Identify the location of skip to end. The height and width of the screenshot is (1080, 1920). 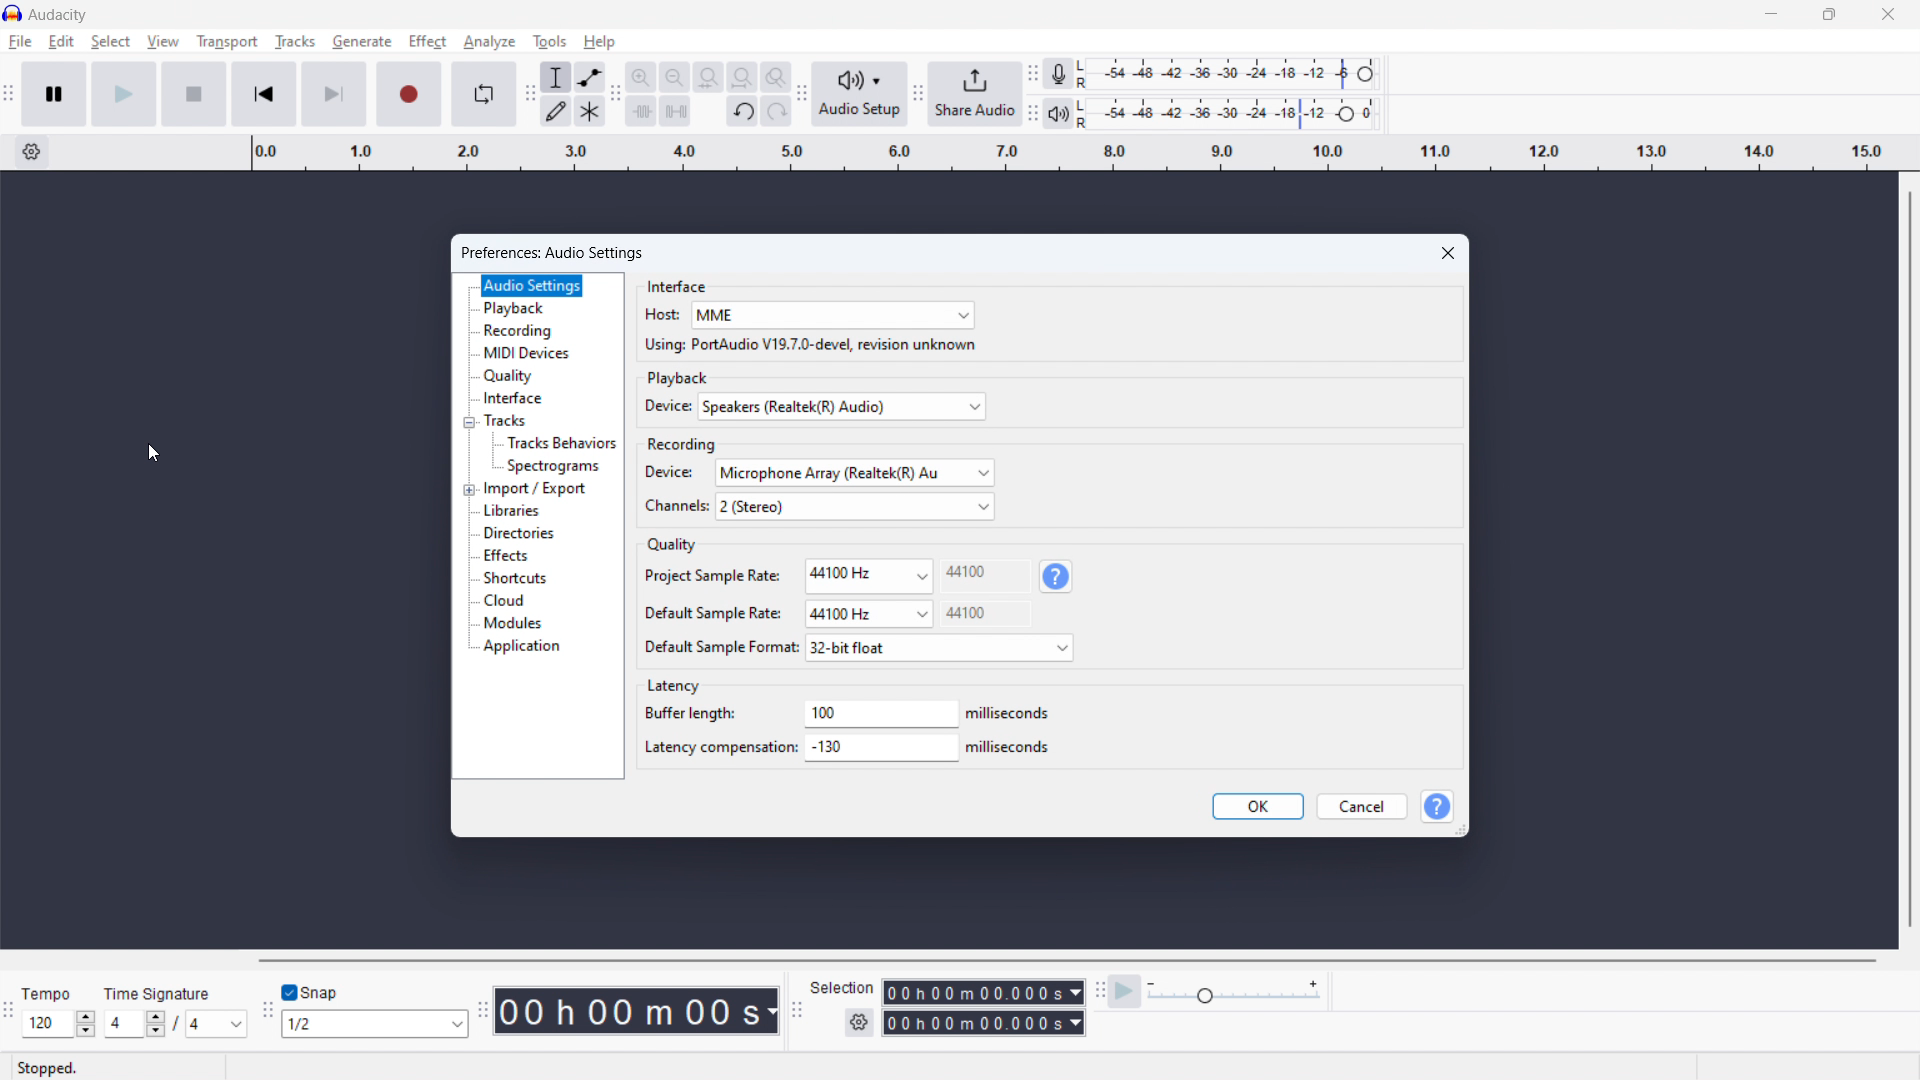
(334, 94).